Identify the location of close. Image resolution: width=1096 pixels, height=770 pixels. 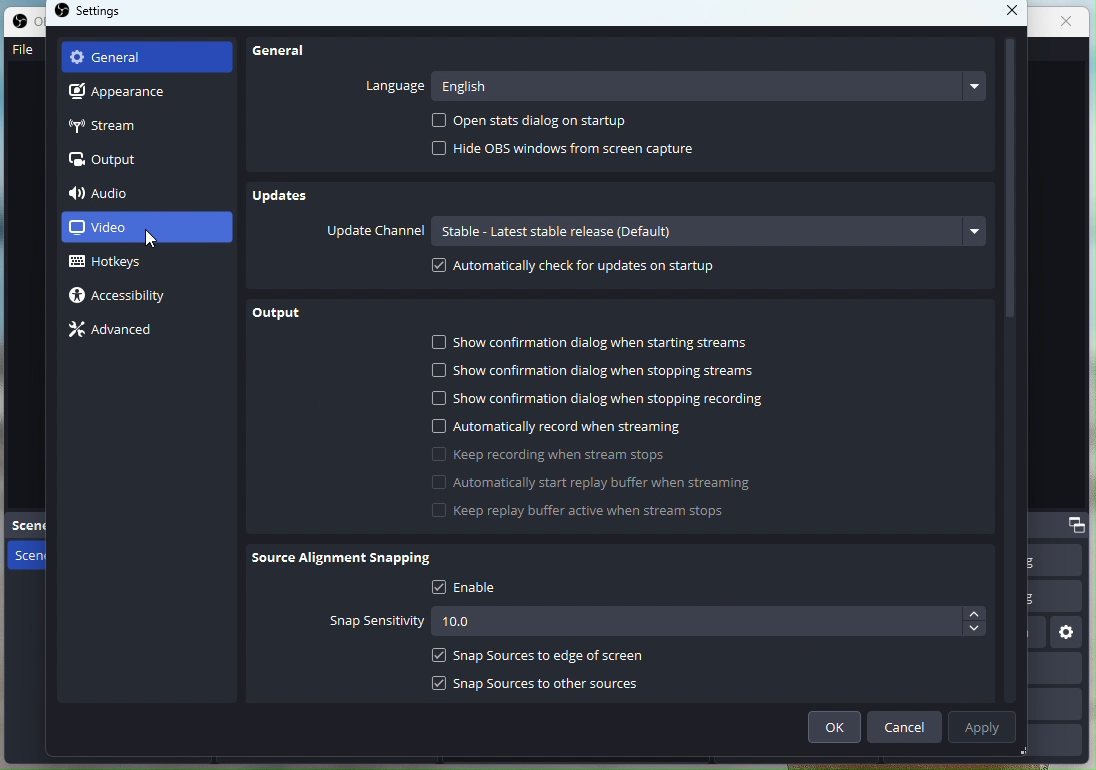
(1067, 18).